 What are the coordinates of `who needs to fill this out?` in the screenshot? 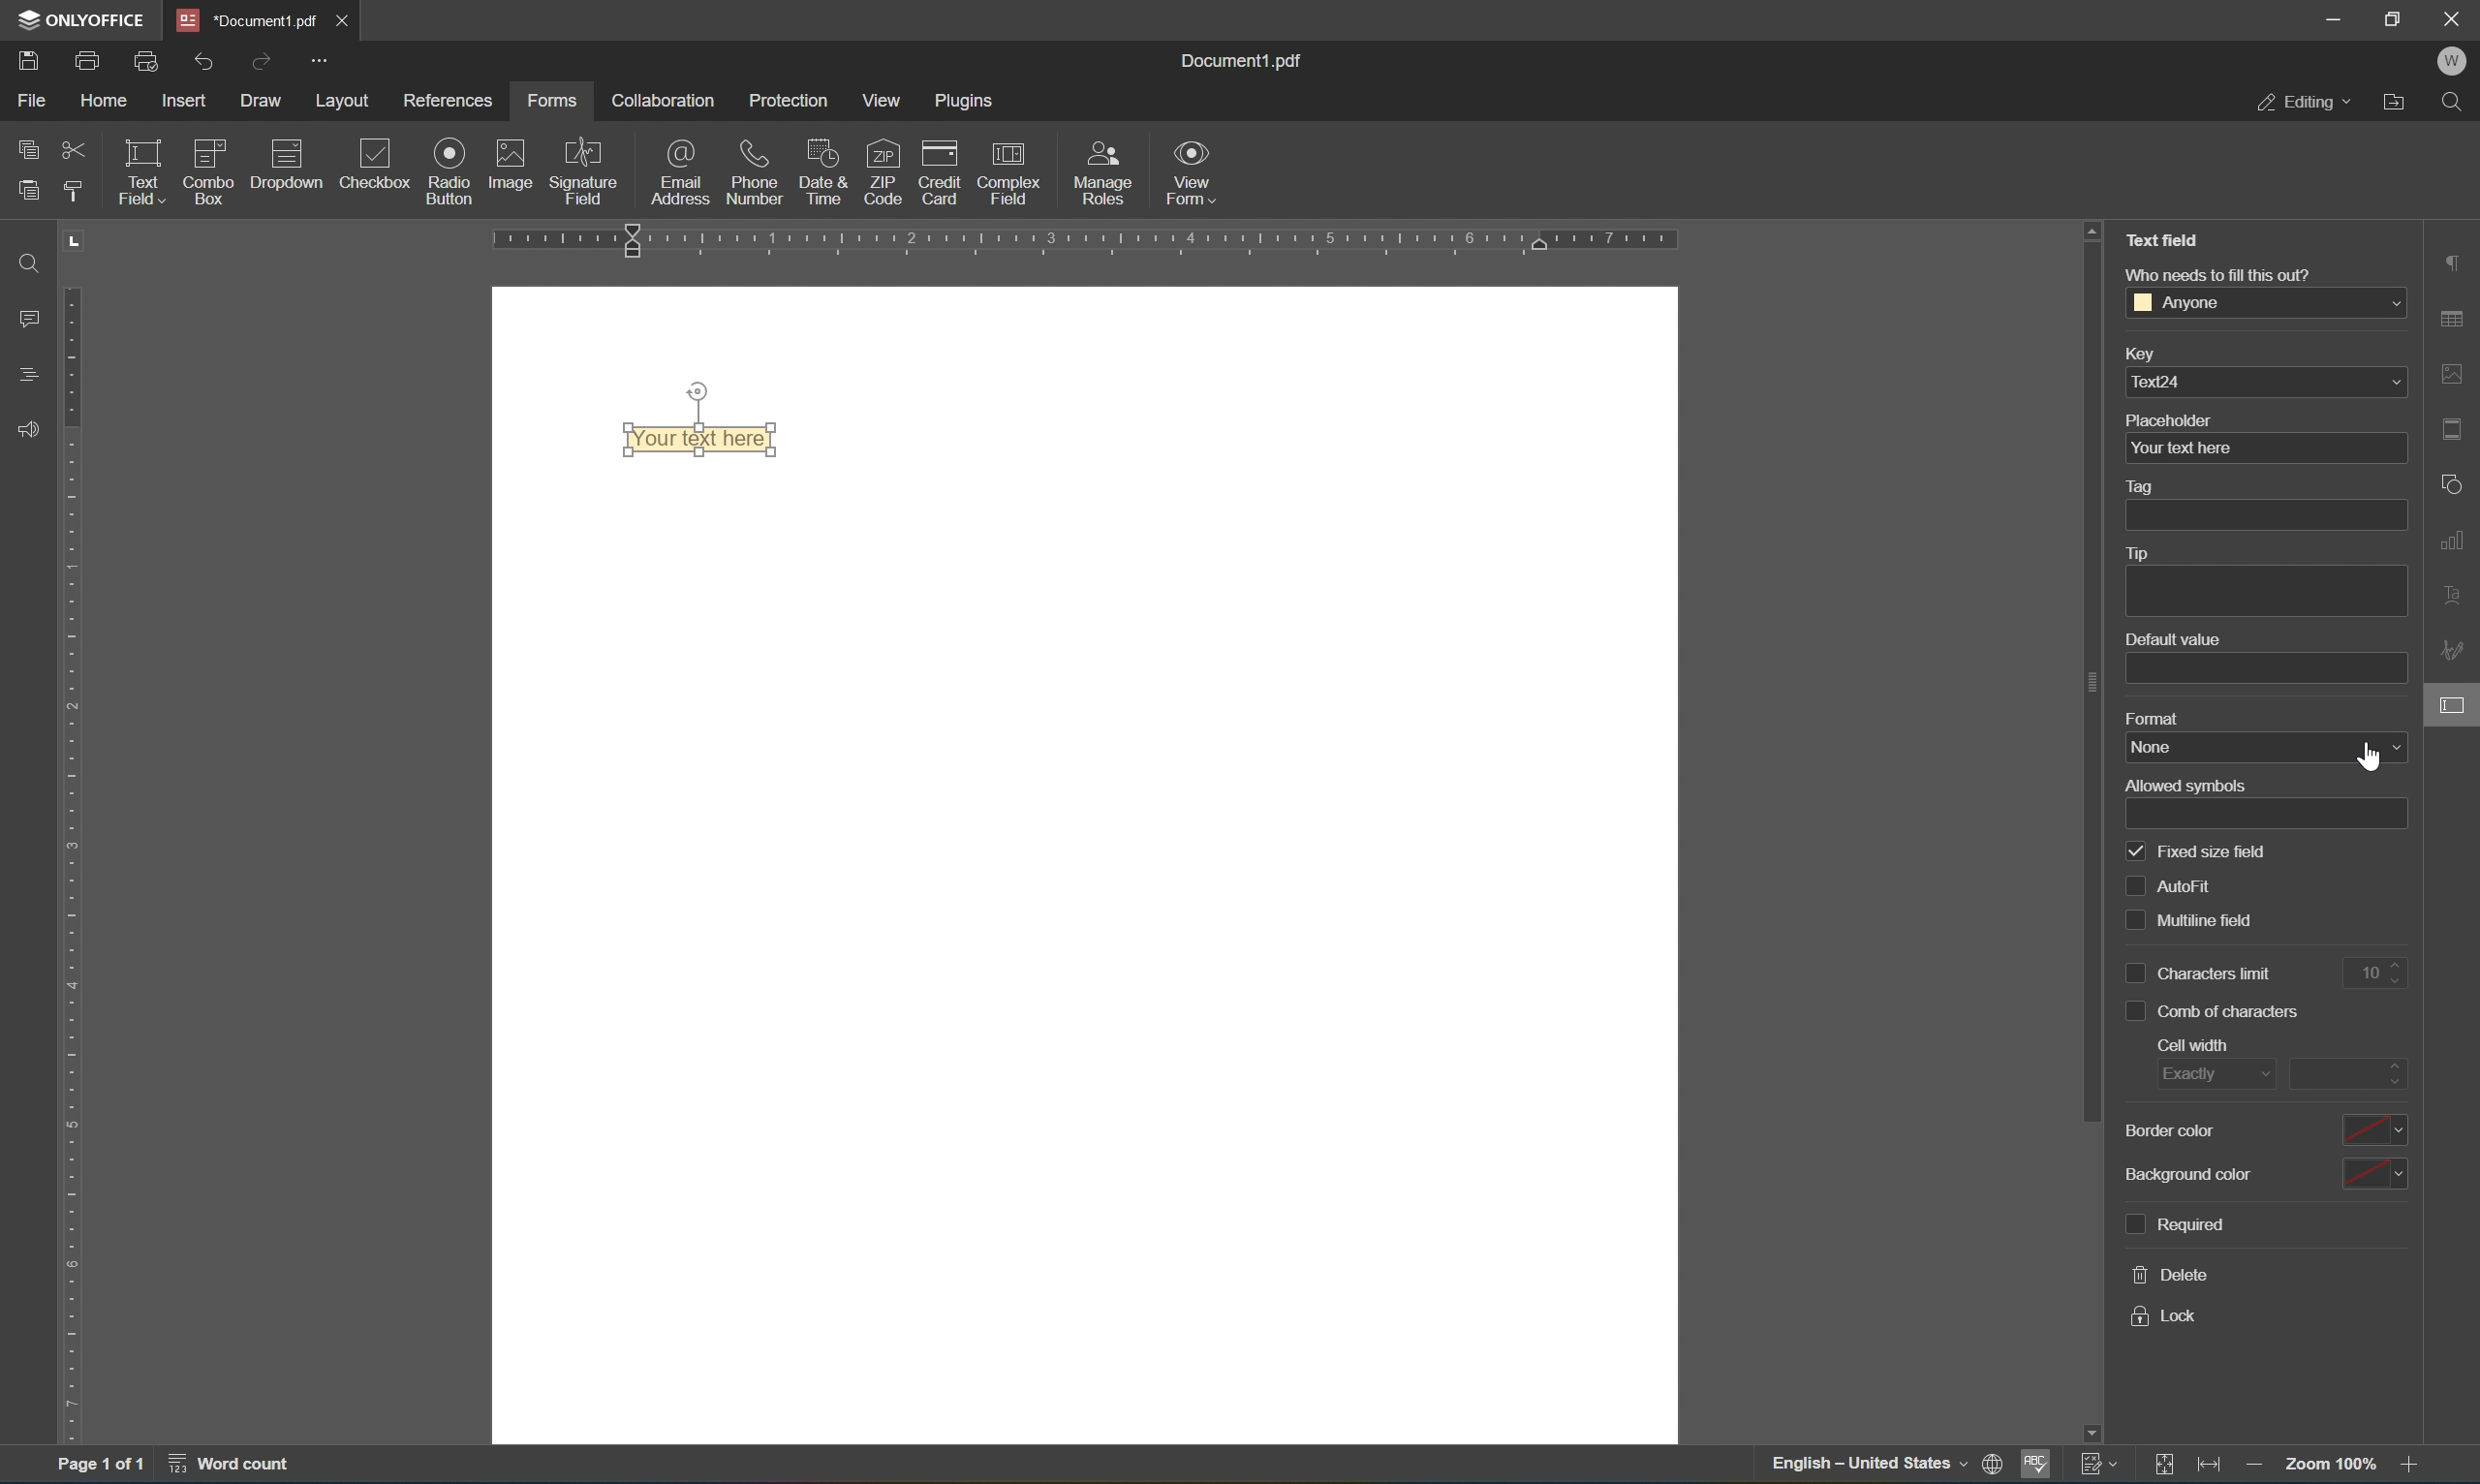 It's located at (2217, 274).